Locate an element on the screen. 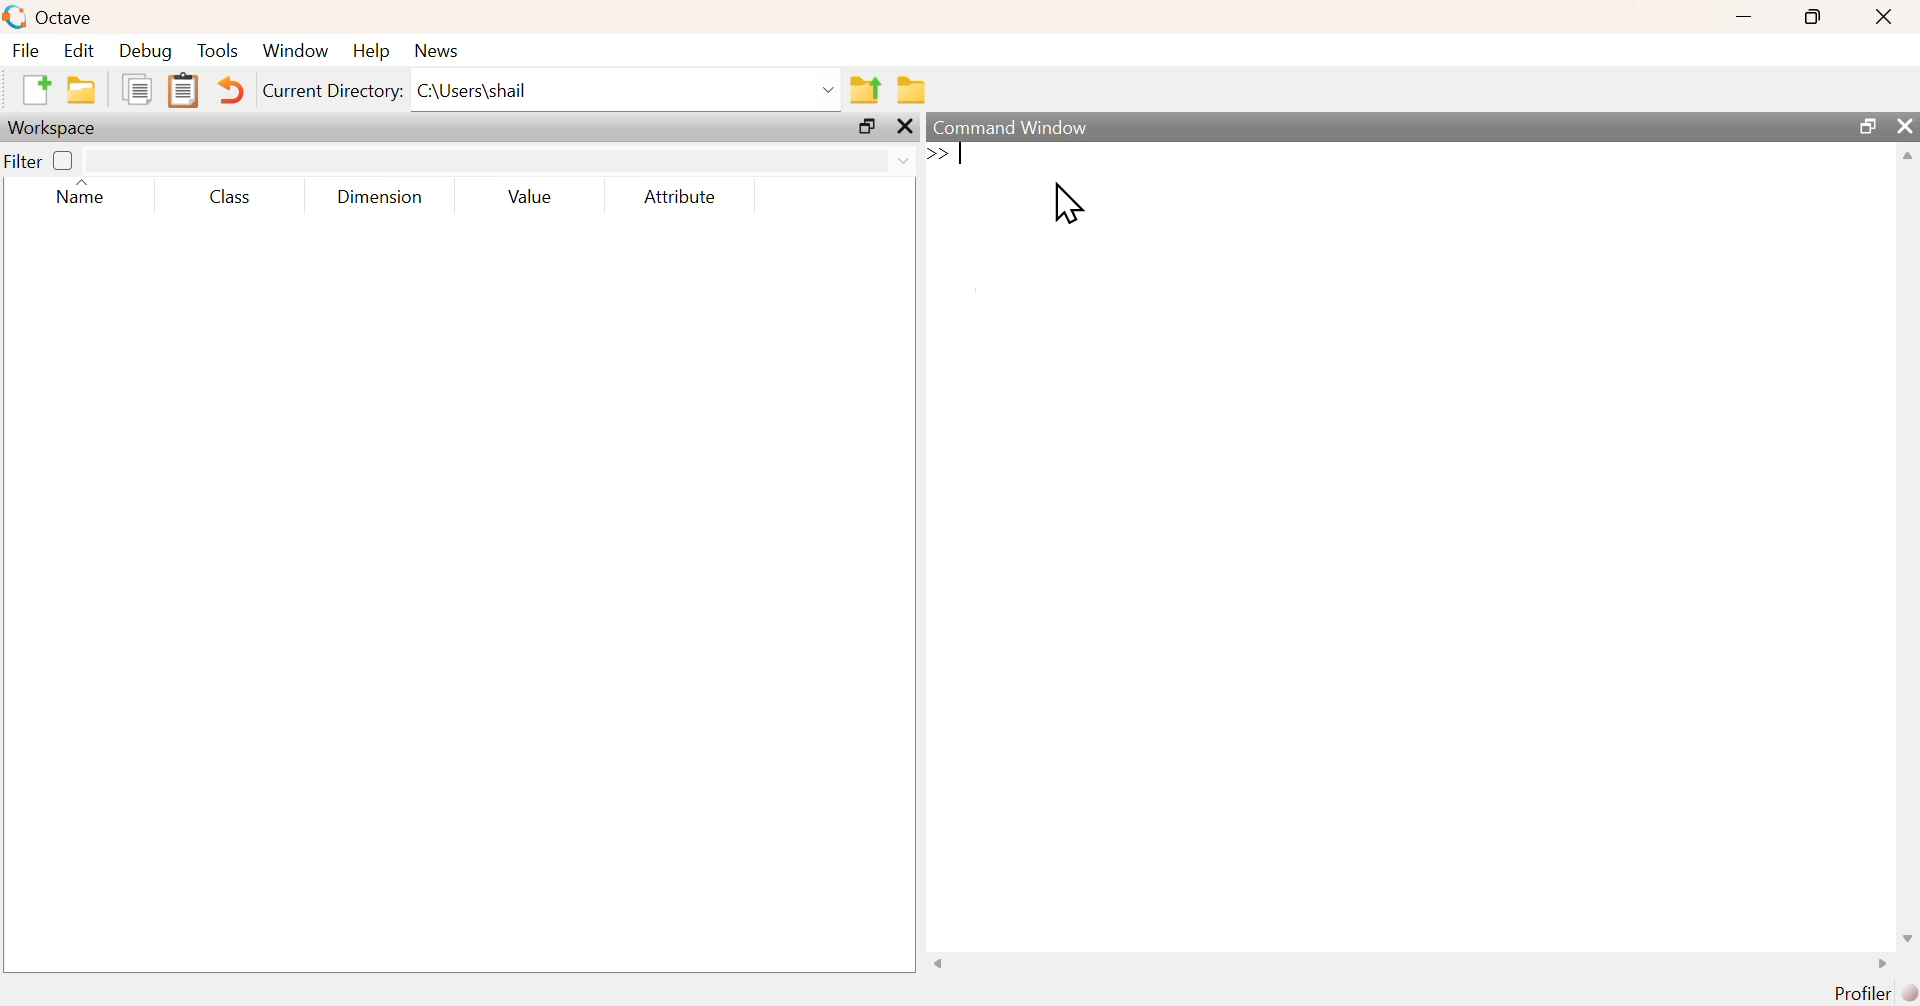  Name is located at coordinates (92, 194).